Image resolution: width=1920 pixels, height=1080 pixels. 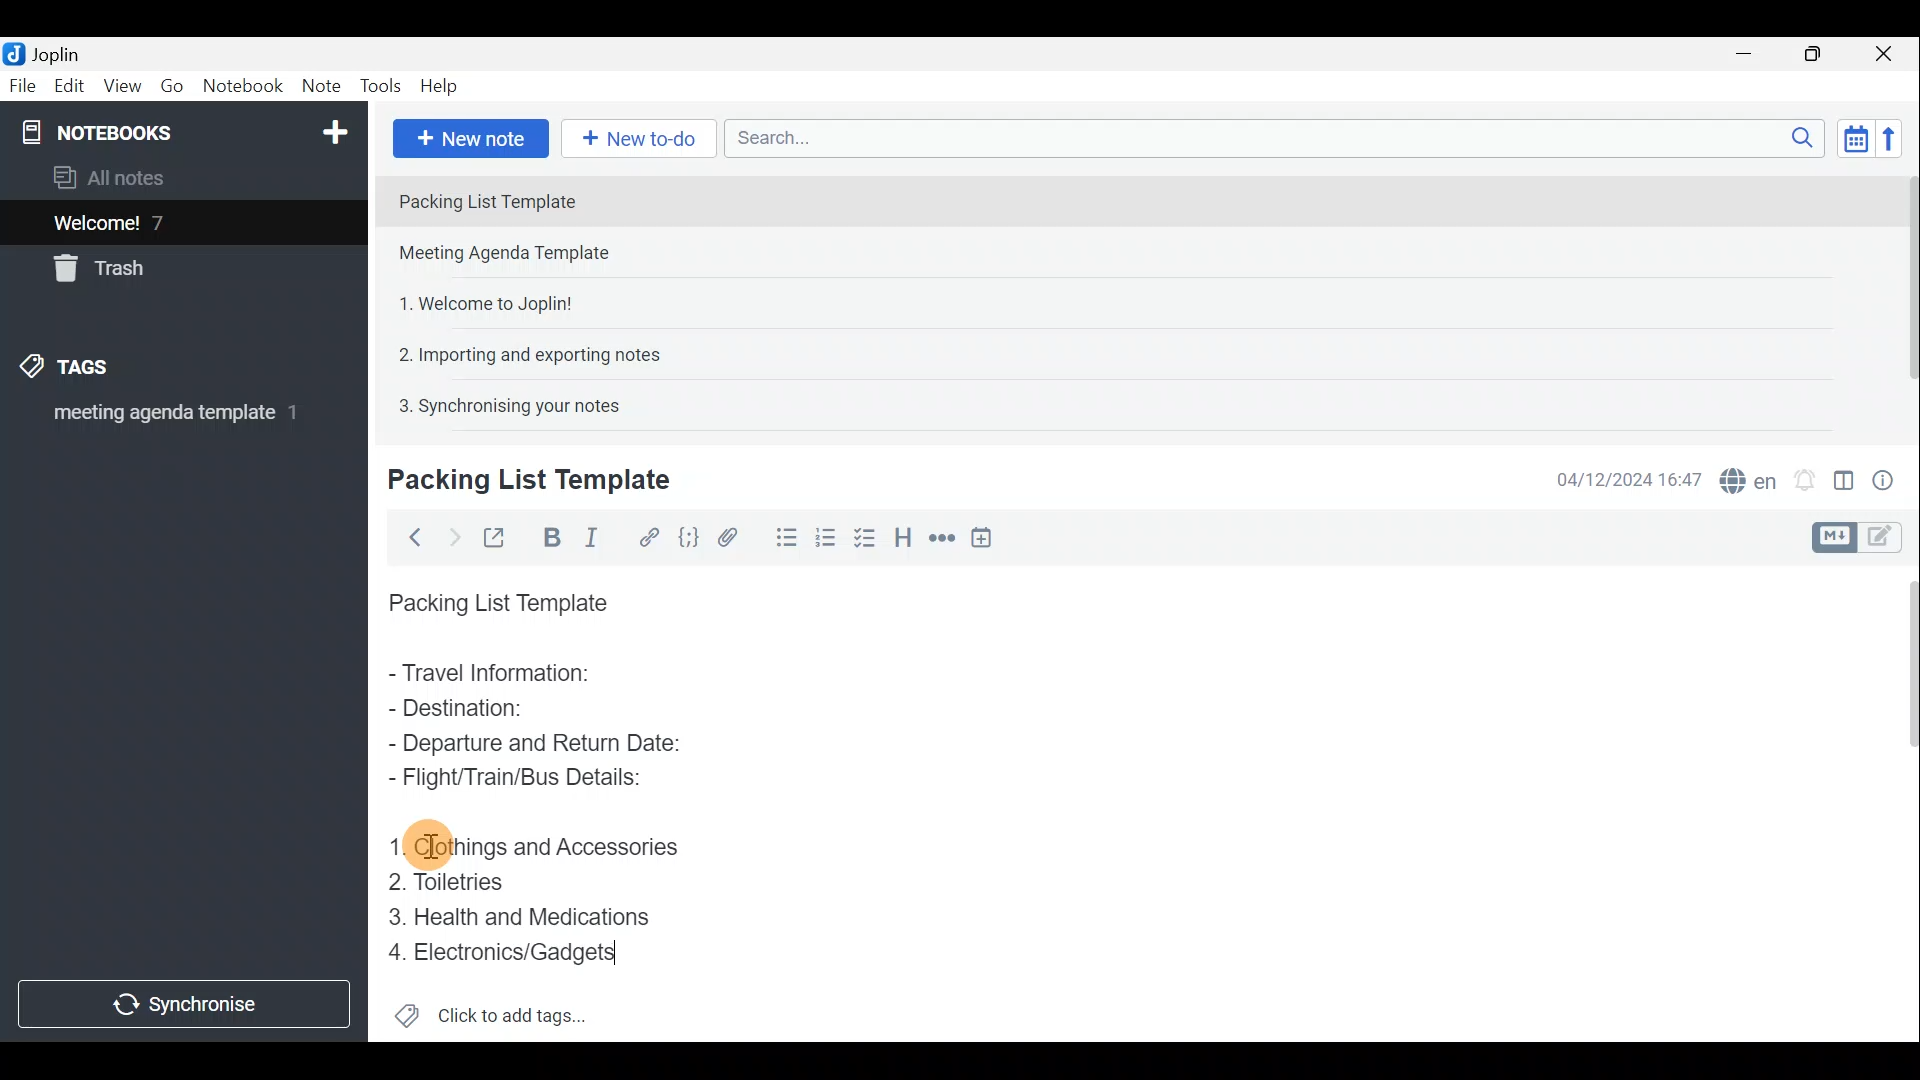 I want to click on Edit, so click(x=65, y=87).